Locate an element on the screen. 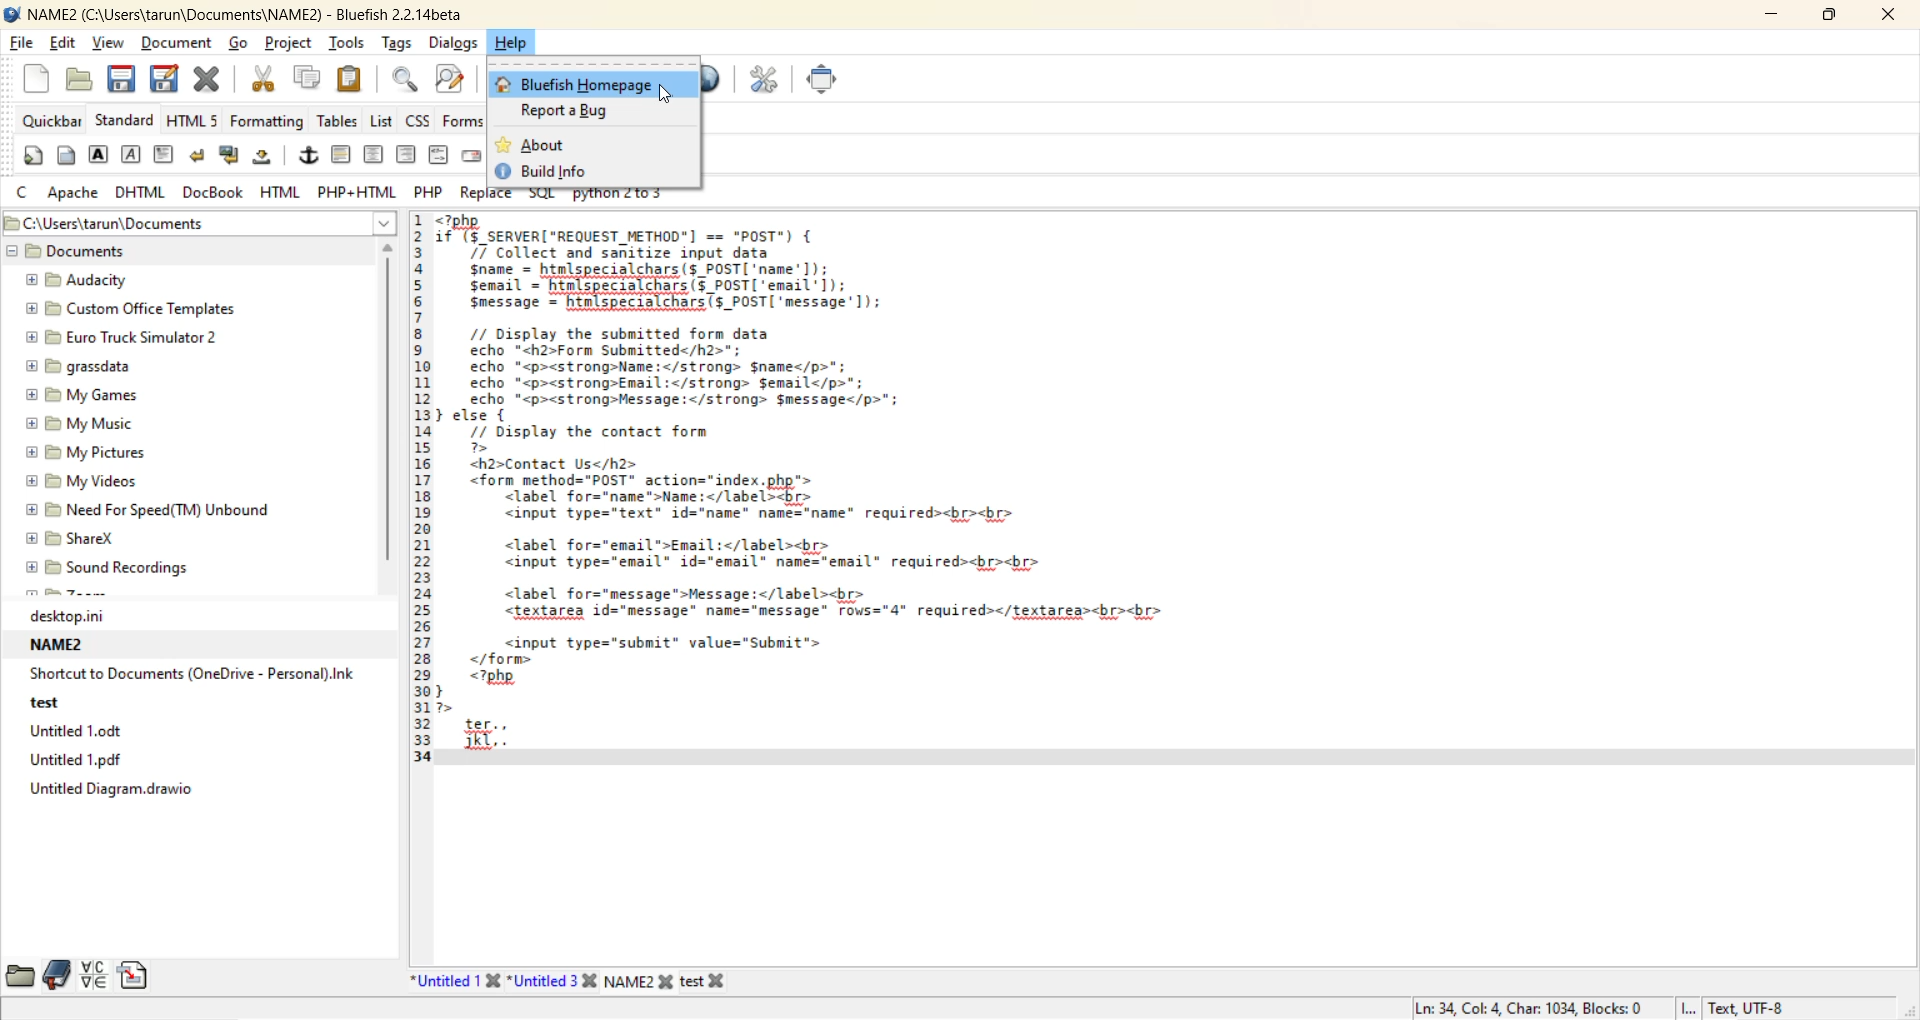 Image resolution: width=1920 pixels, height=1020 pixels. report a bug is located at coordinates (577, 111).